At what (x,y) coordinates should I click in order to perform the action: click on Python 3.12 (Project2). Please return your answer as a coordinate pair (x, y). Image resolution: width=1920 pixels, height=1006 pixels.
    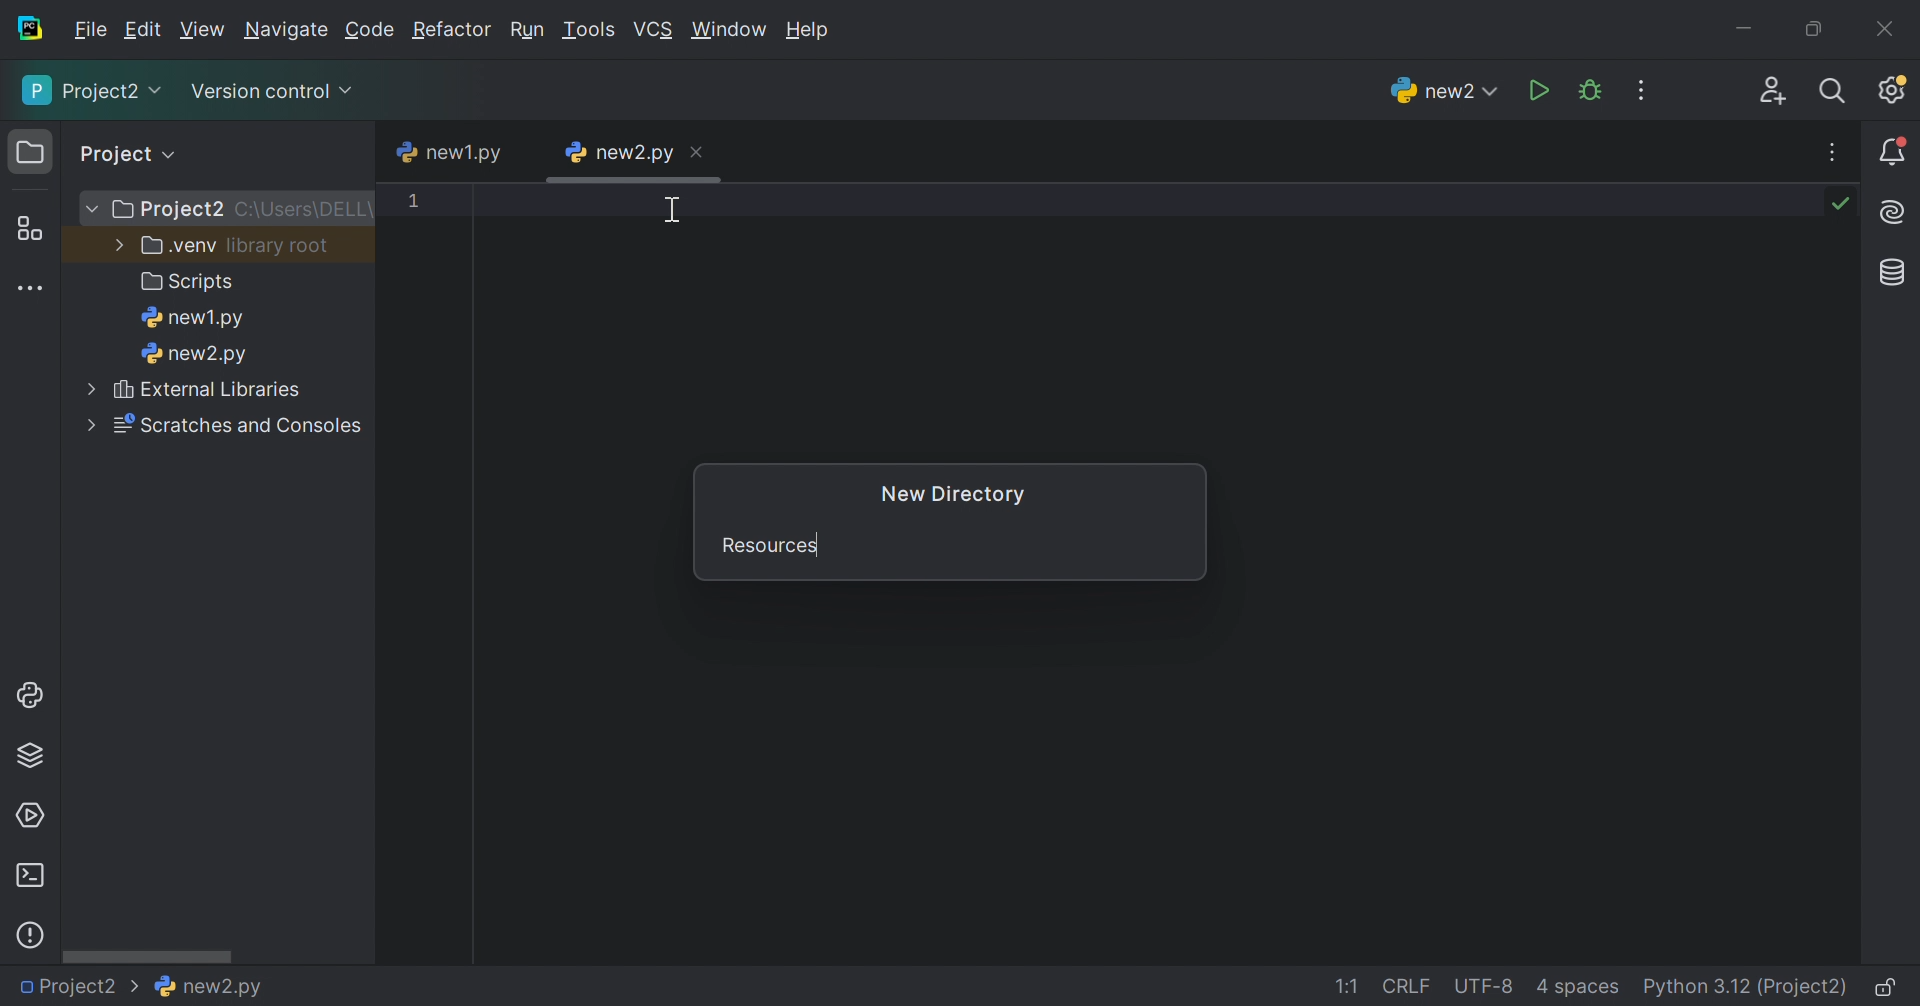
    Looking at the image, I should click on (1744, 987).